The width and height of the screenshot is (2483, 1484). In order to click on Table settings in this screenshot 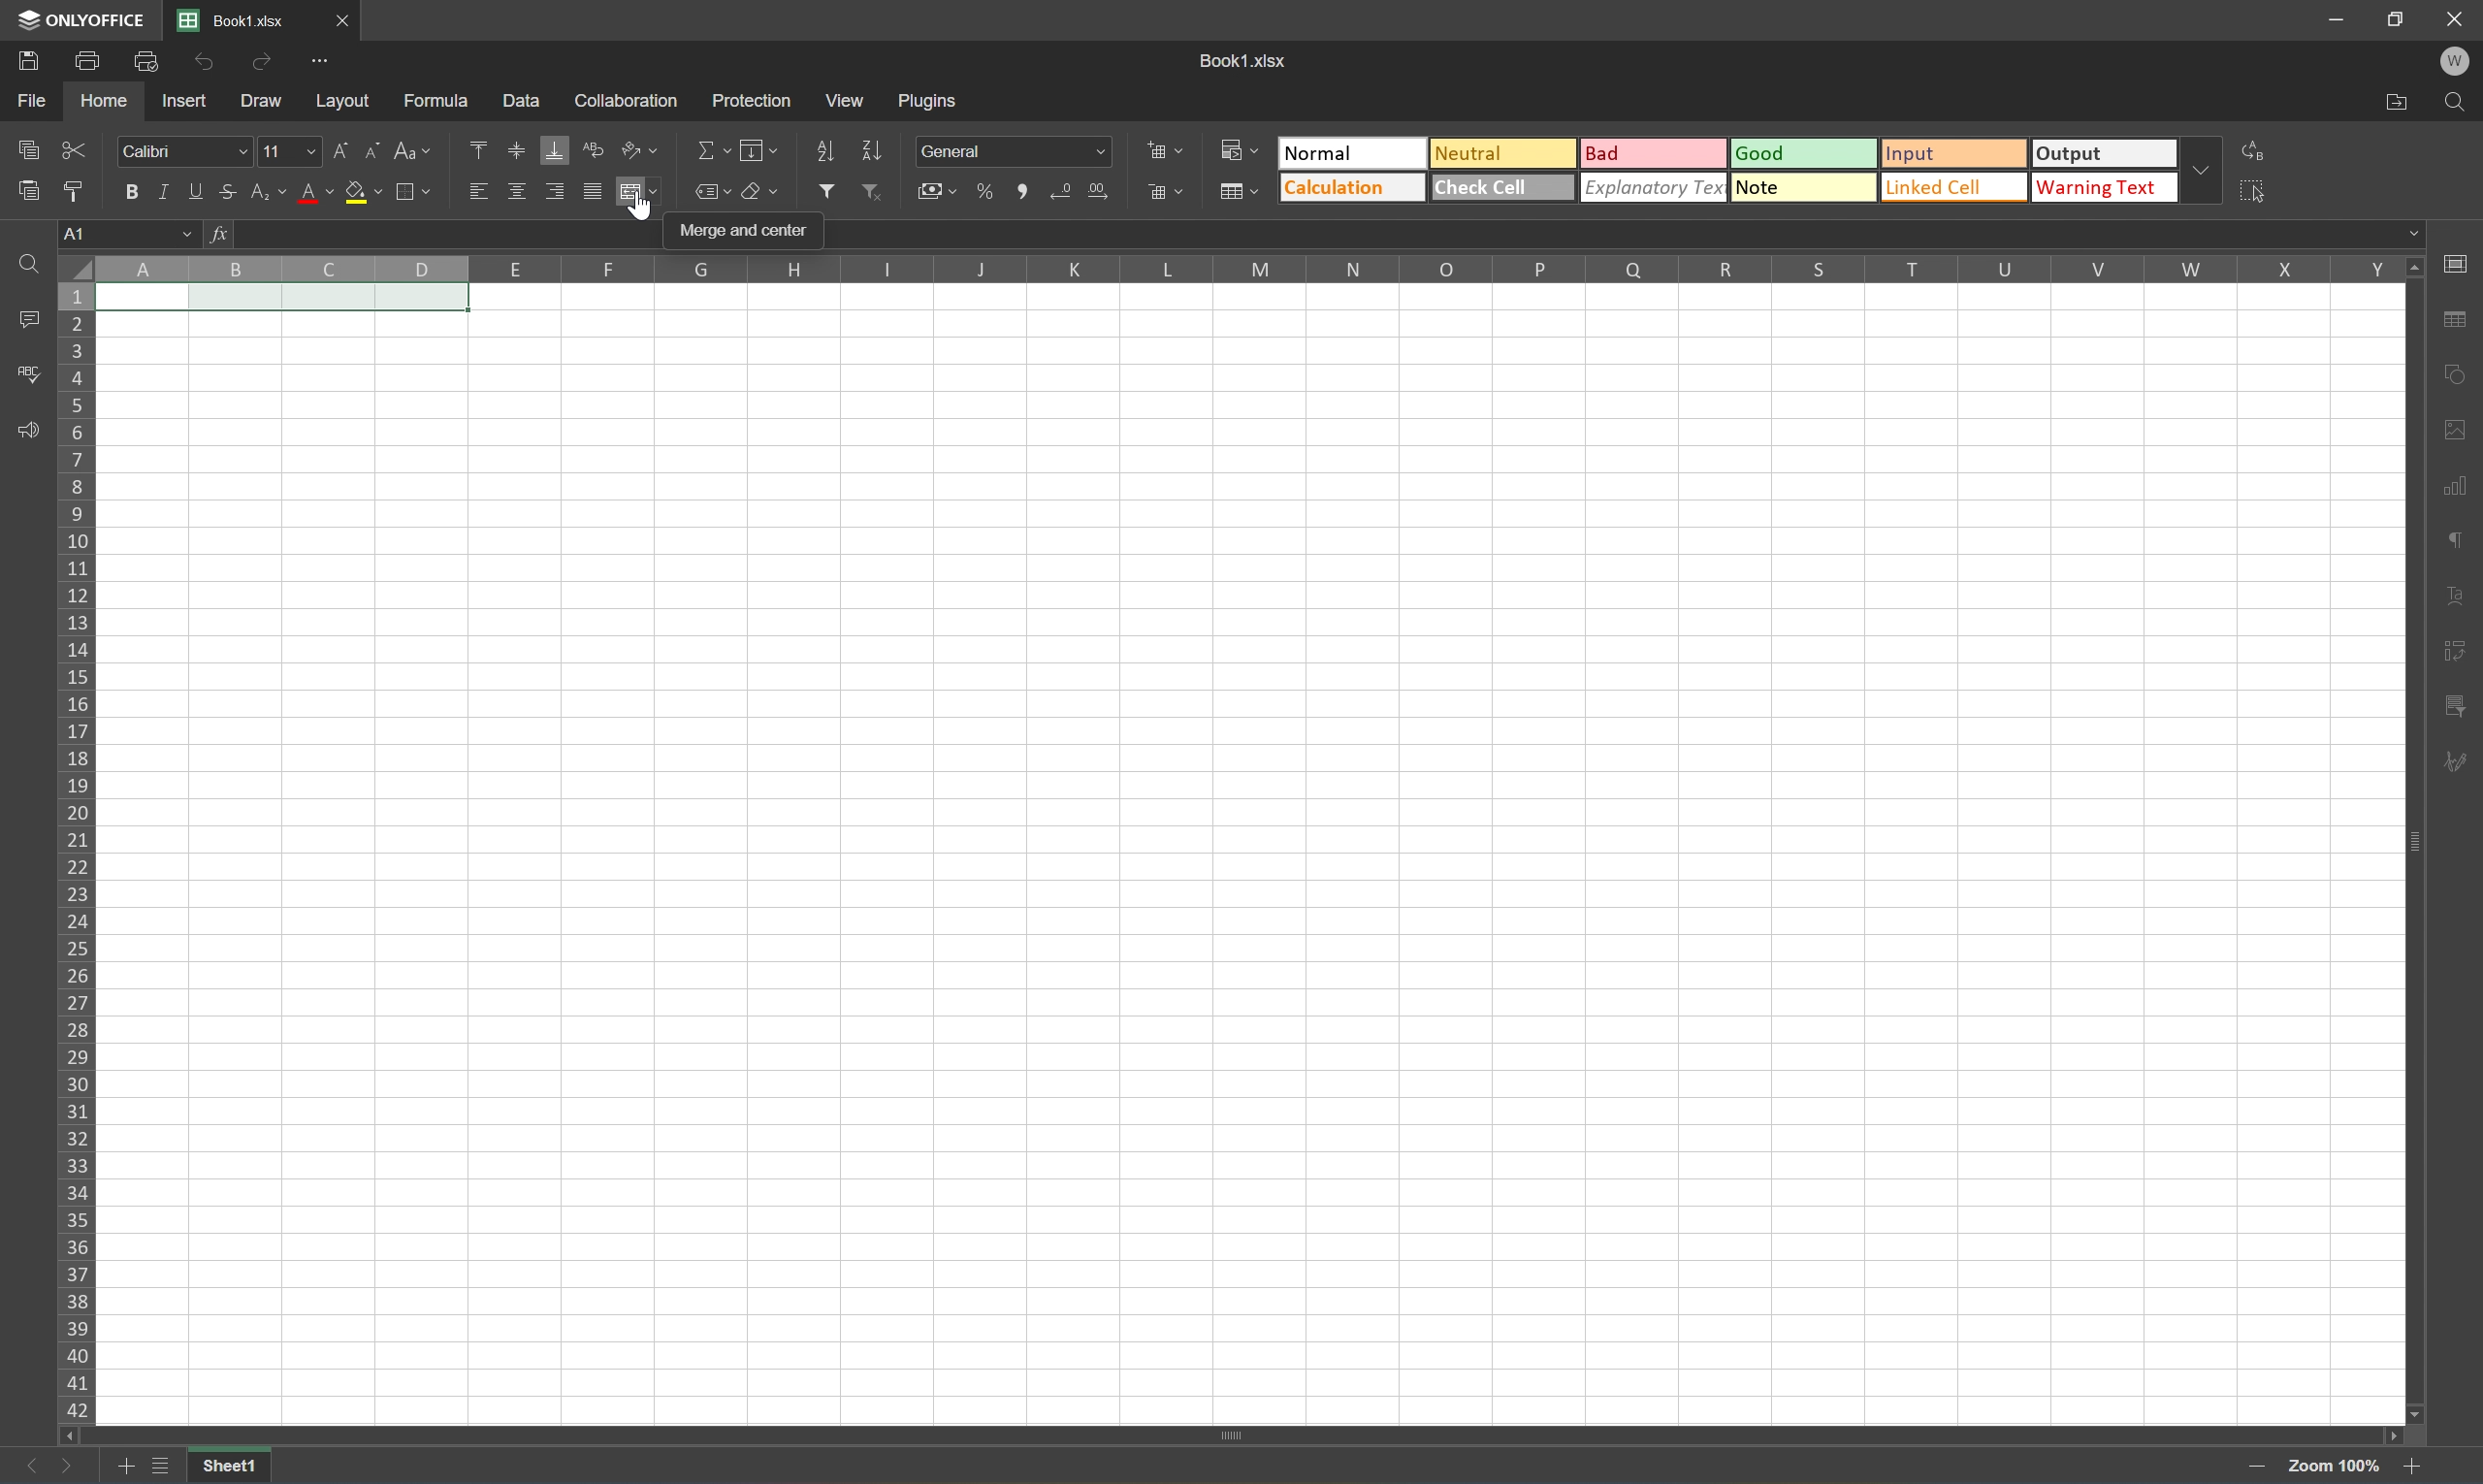, I will do `click(2454, 324)`.